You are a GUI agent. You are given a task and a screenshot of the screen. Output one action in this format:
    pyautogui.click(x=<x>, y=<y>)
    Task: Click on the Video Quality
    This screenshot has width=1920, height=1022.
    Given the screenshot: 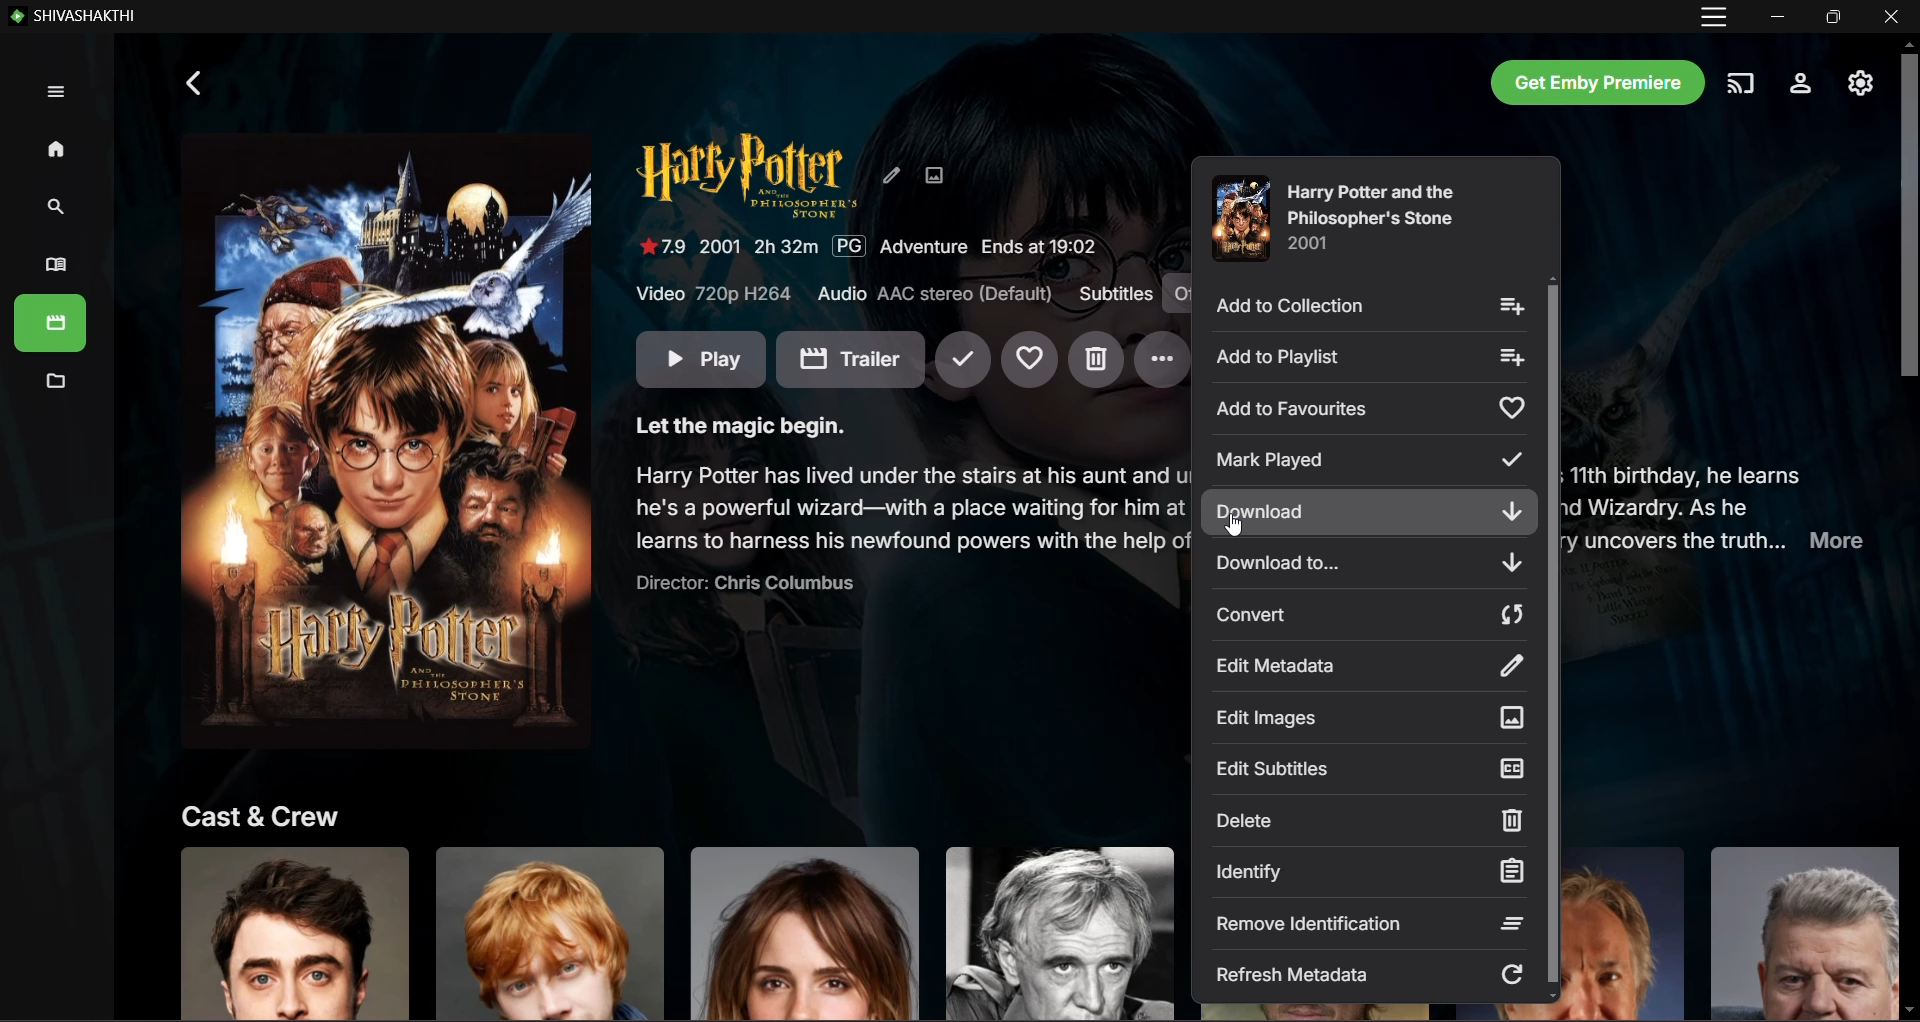 What is the action you would take?
    pyautogui.click(x=716, y=293)
    